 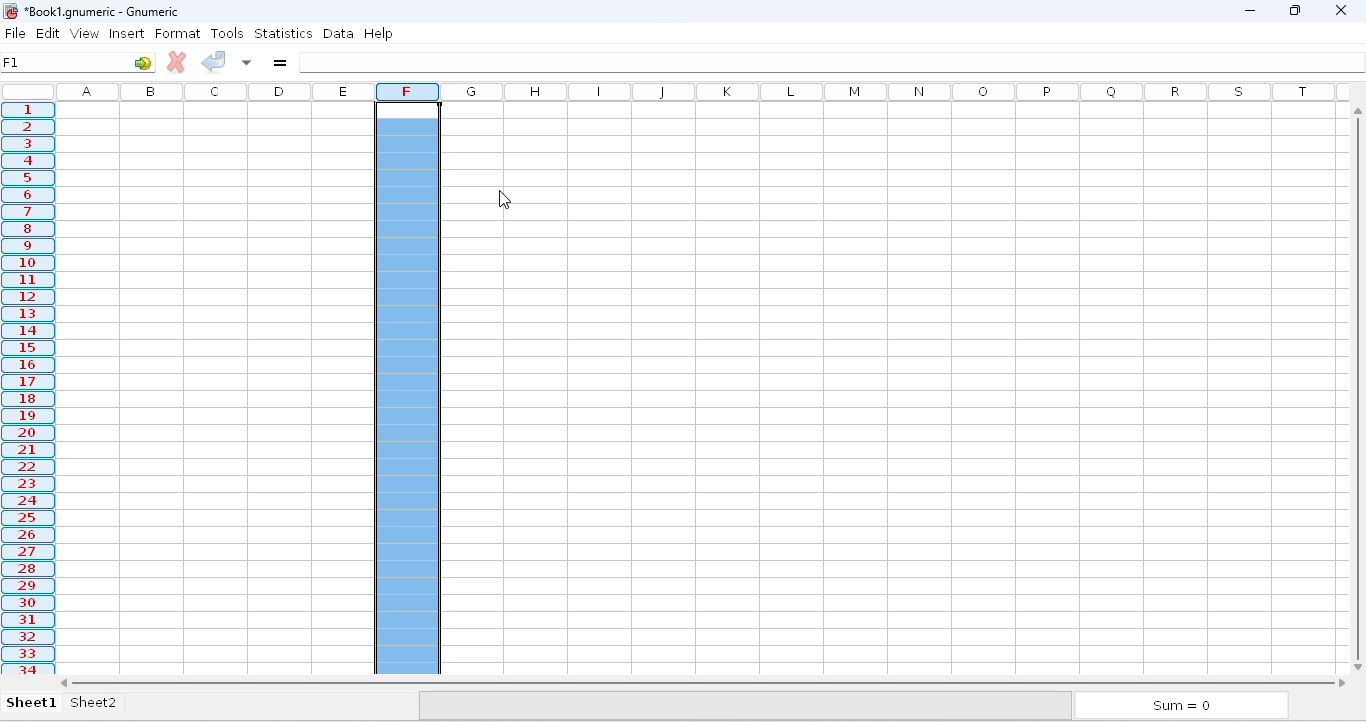 What do you see at coordinates (109, 704) in the screenshot?
I see `sheet2` at bounding box center [109, 704].